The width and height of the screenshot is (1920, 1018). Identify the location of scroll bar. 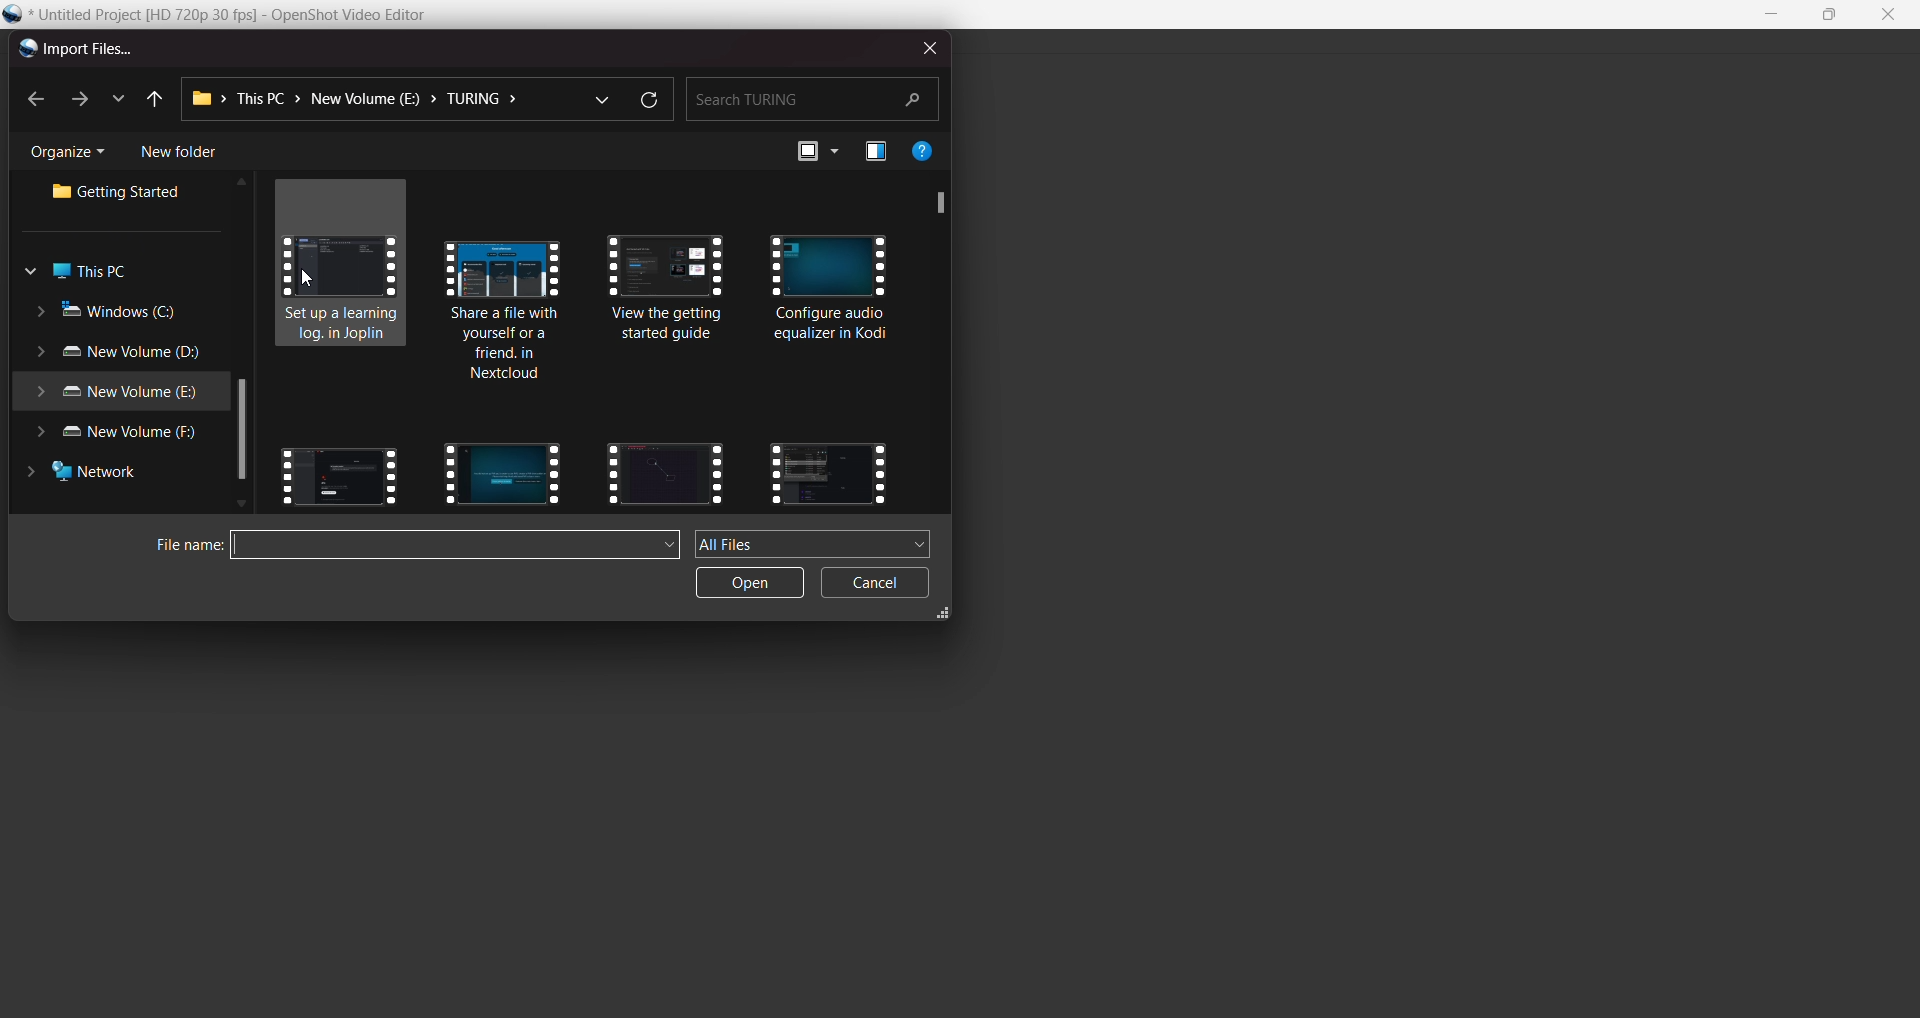
(241, 432).